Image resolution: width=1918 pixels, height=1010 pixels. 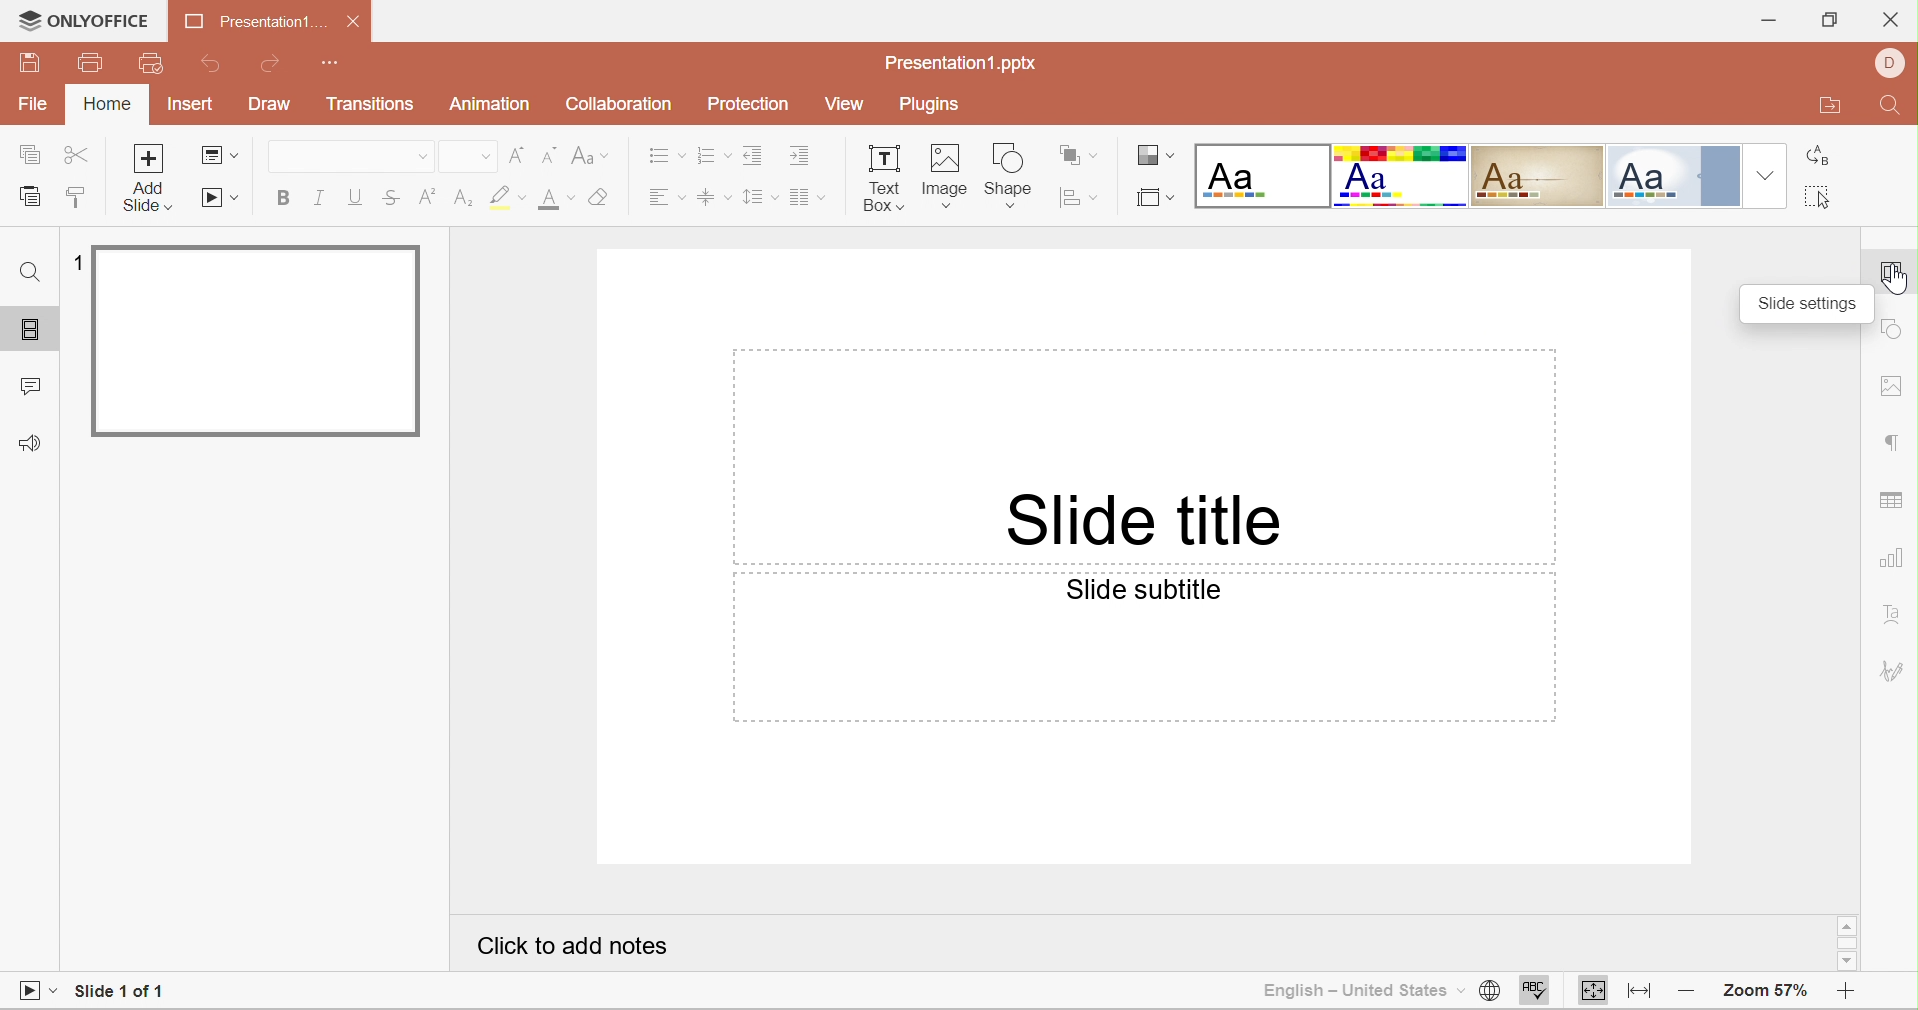 I want to click on Font, so click(x=322, y=157).